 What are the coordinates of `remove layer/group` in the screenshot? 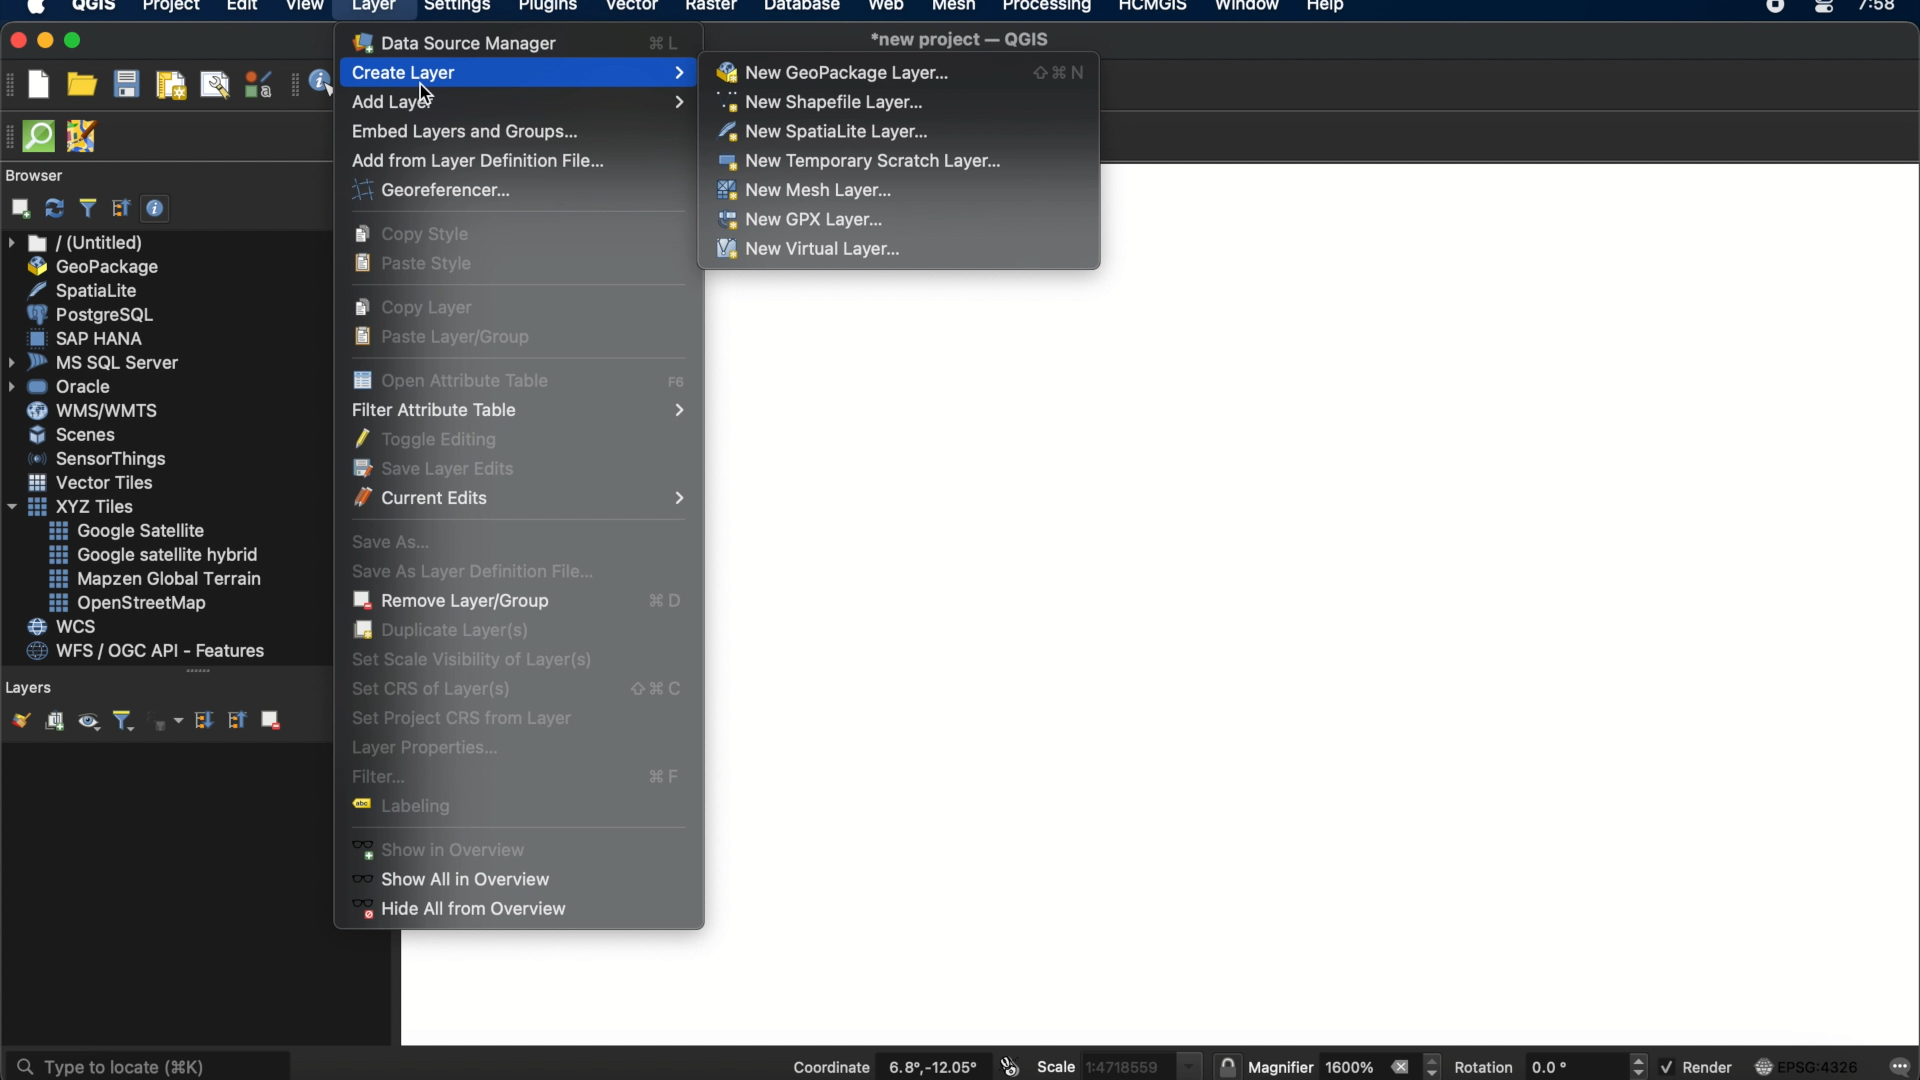 It's located at (518, 601).